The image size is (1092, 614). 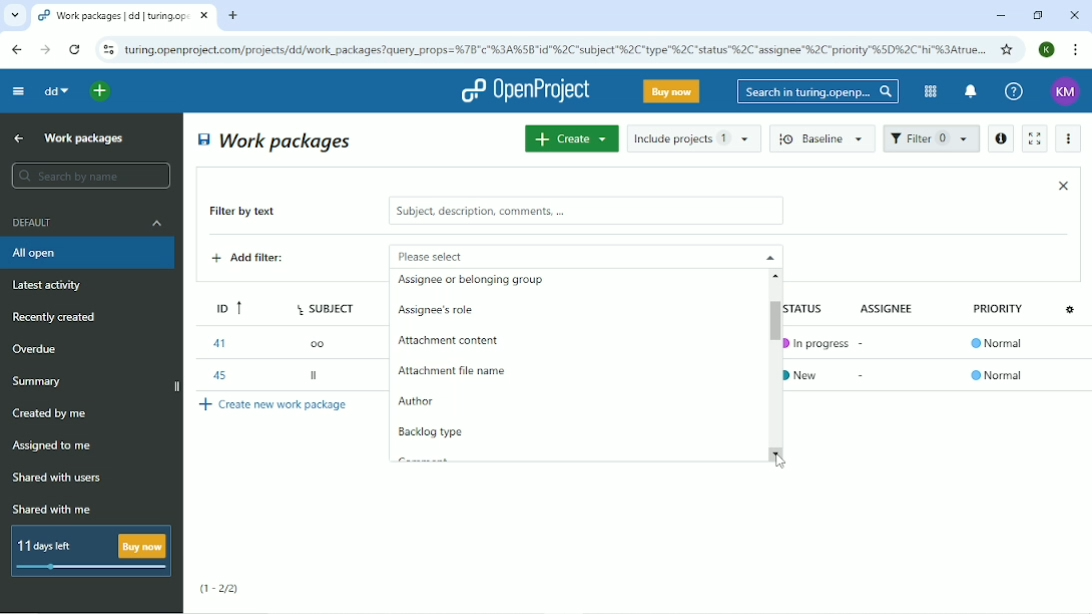 I want to click on All open, so click(x=90, y=253).